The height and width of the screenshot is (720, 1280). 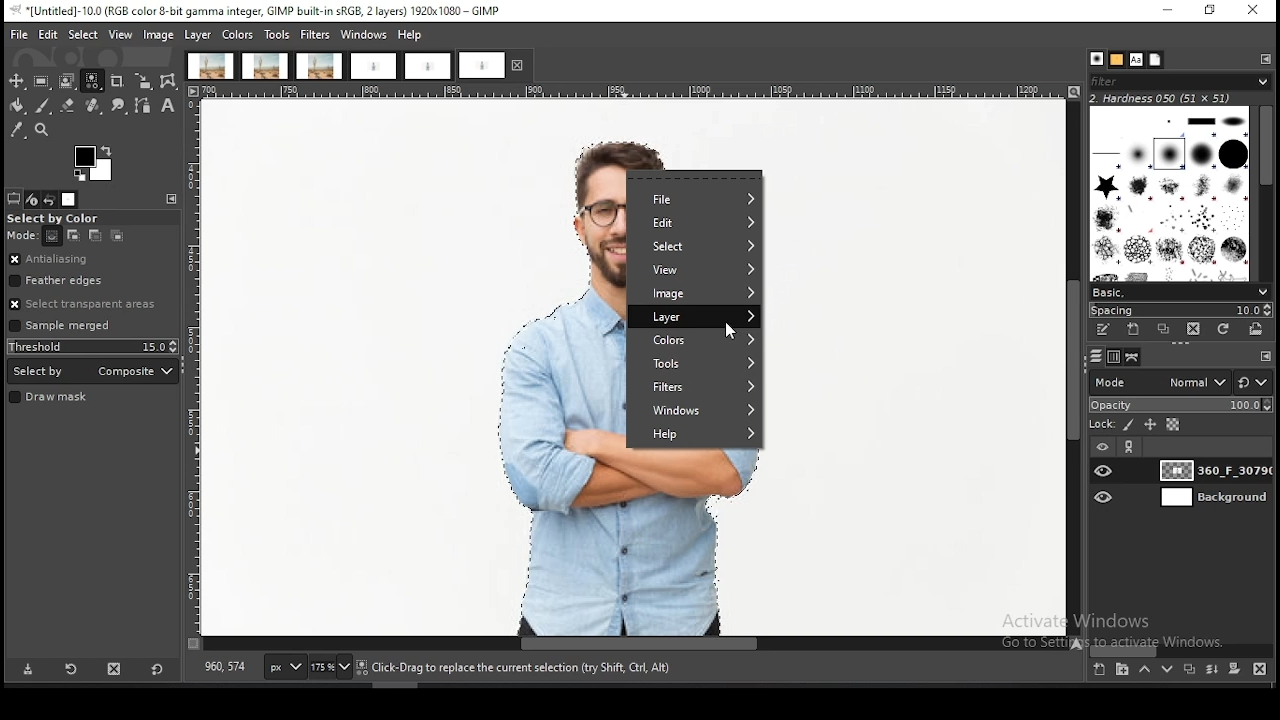 I want to click on colors, so click(x=95, y=164).